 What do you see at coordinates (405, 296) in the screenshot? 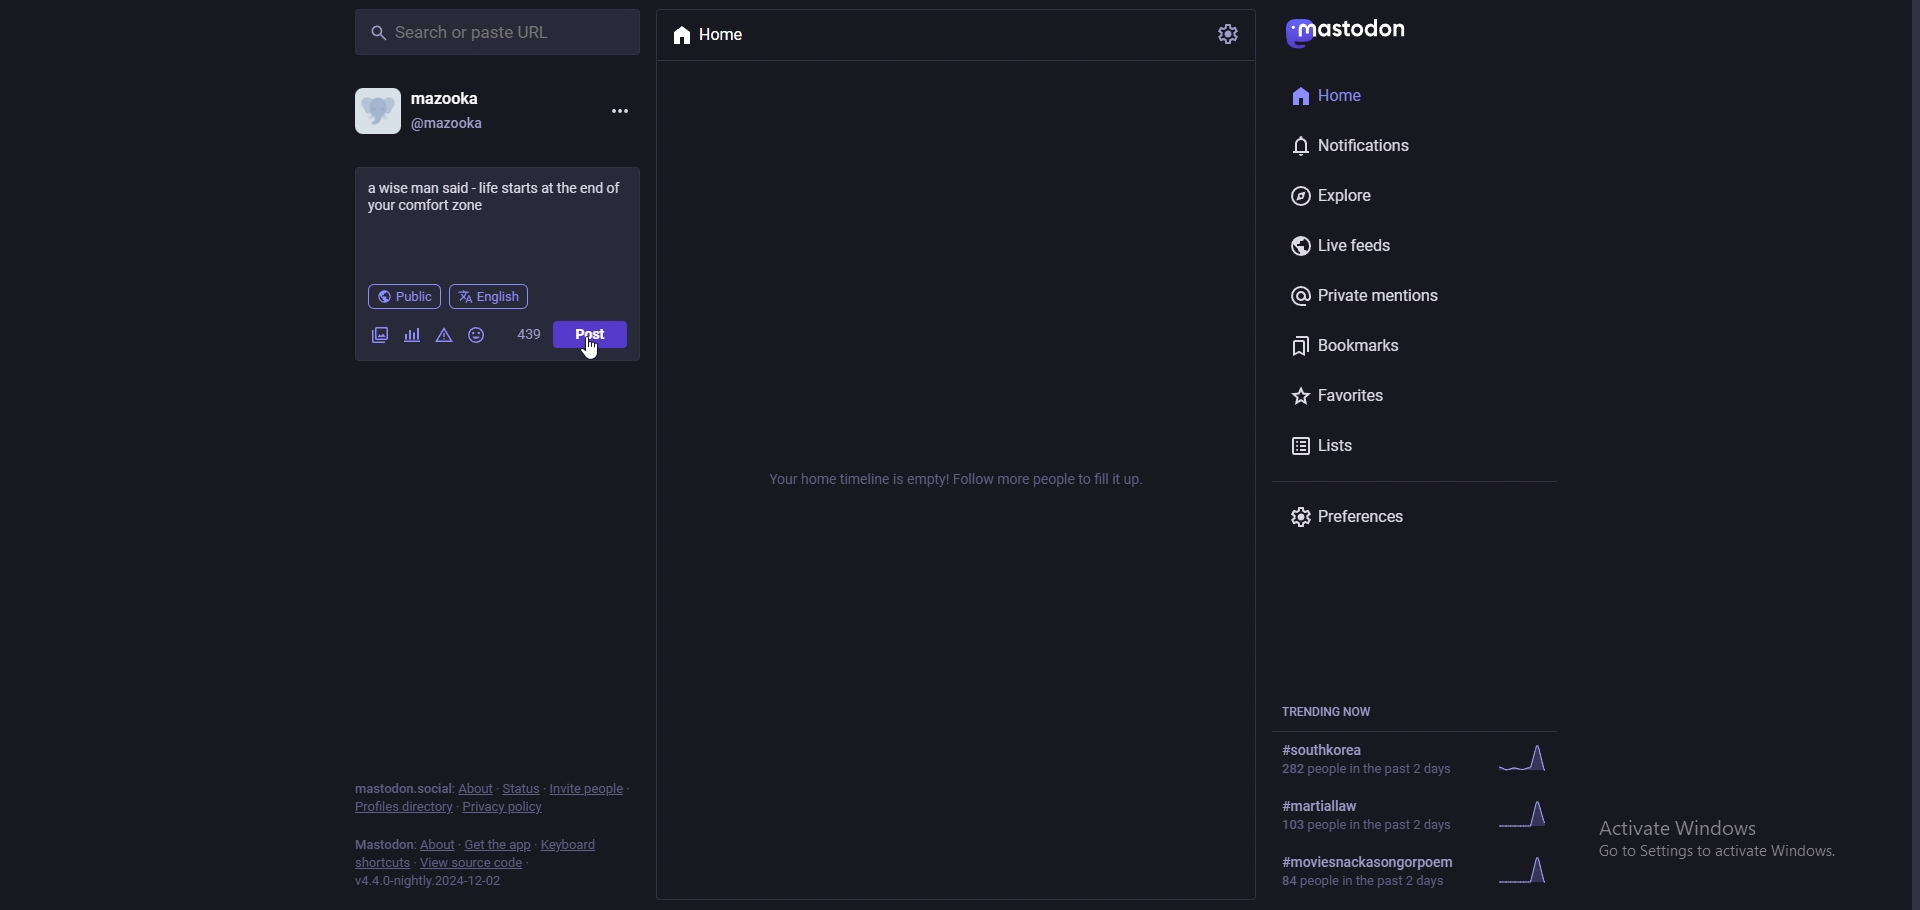
I see `audience` at bounding box center [405, 296].